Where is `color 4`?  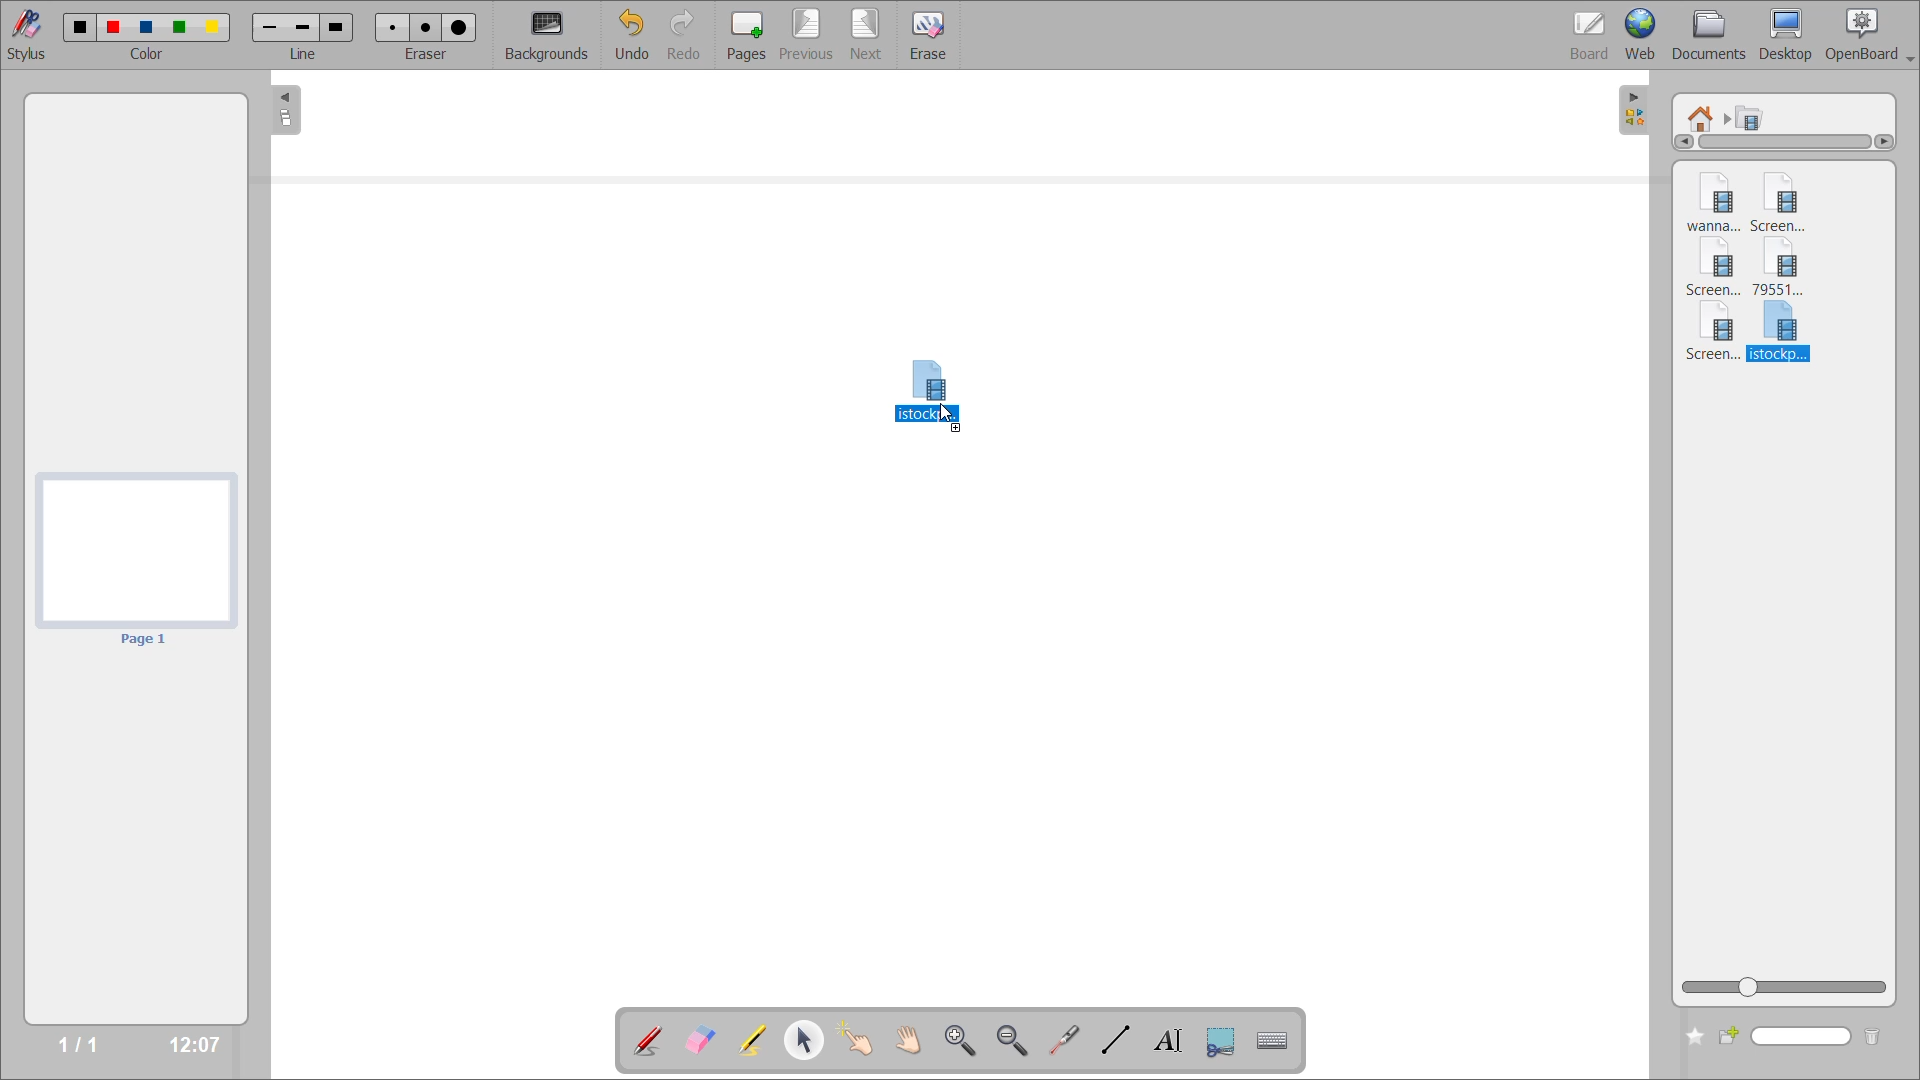
color 4 is located at coordinates (181, 29).